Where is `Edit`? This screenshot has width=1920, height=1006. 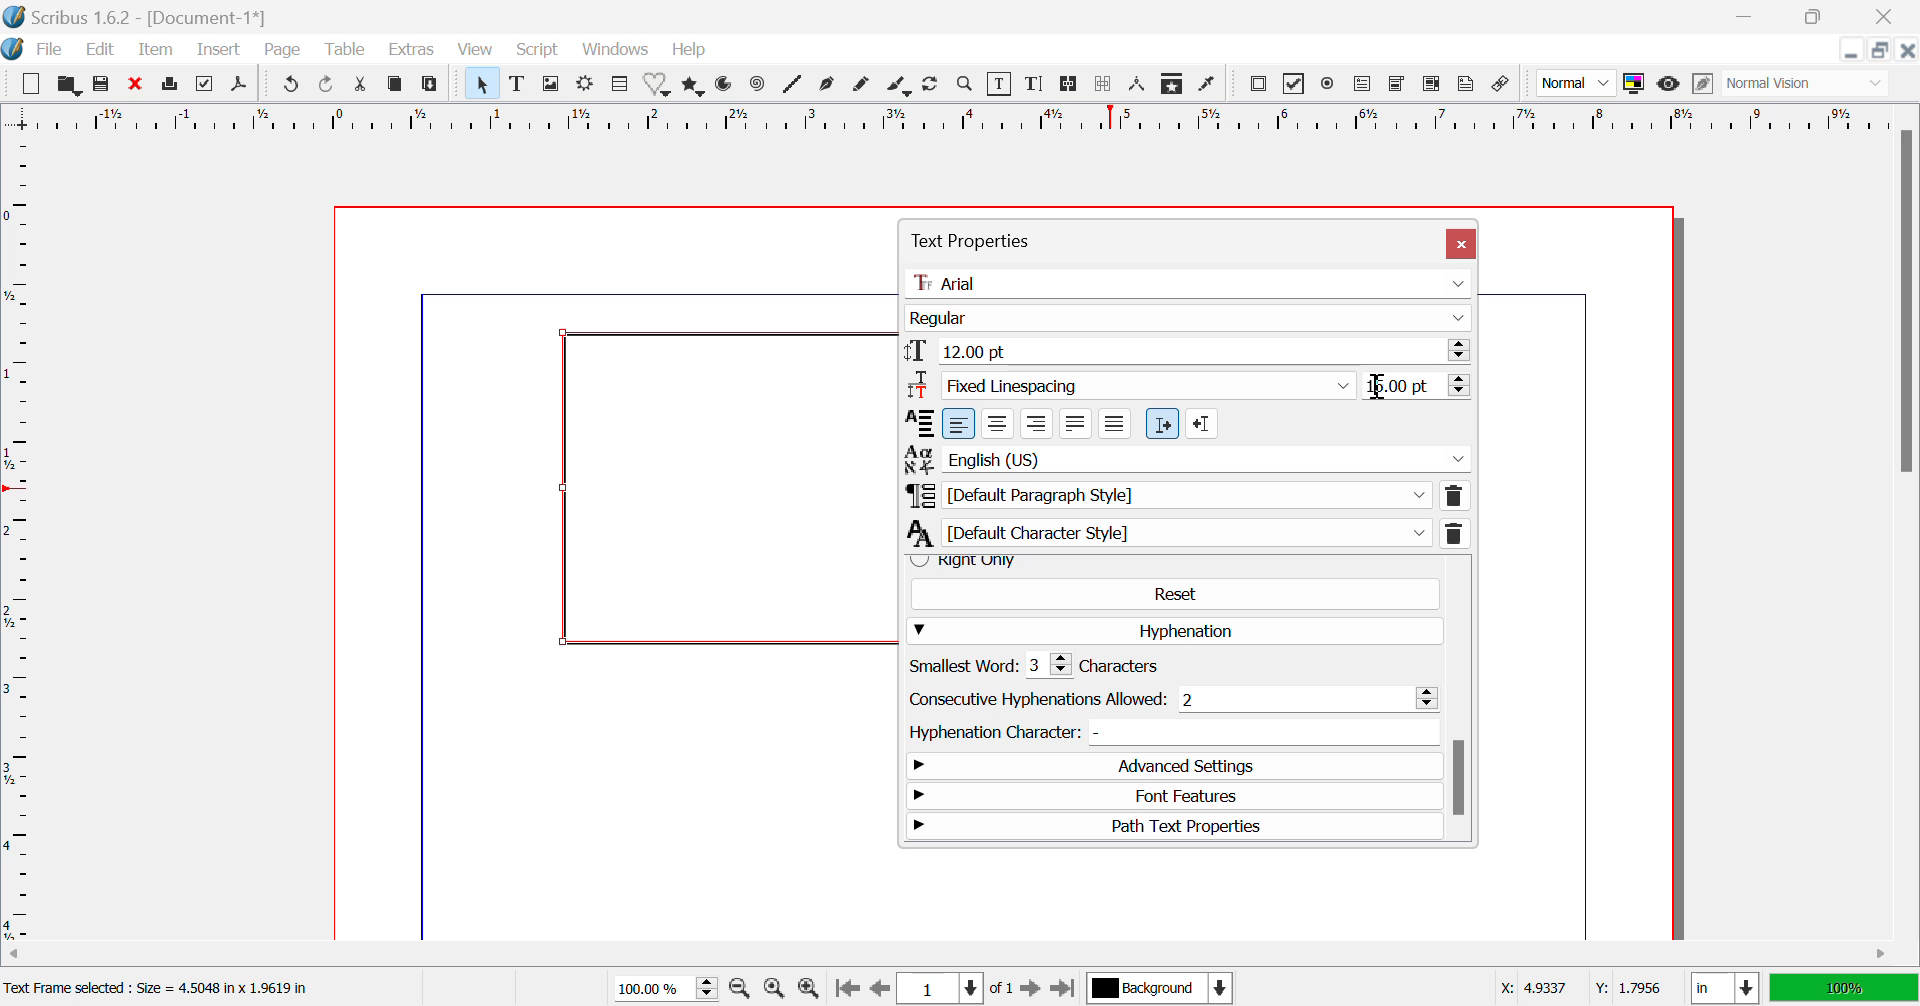
Edit is located at coordinates (103, 52).